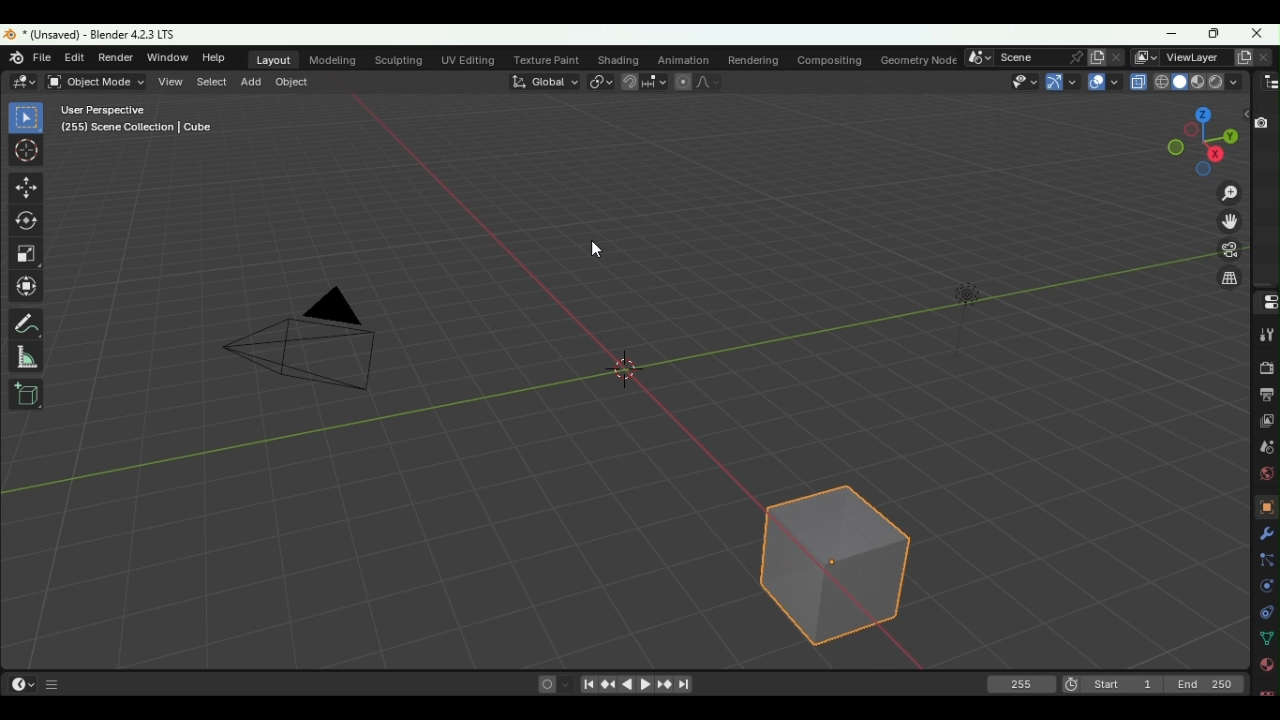 The width and height of the screenshot is (1280, 720). Describe the element at coordinates (1269, 474) in the screenshot. I see `World` at that location.